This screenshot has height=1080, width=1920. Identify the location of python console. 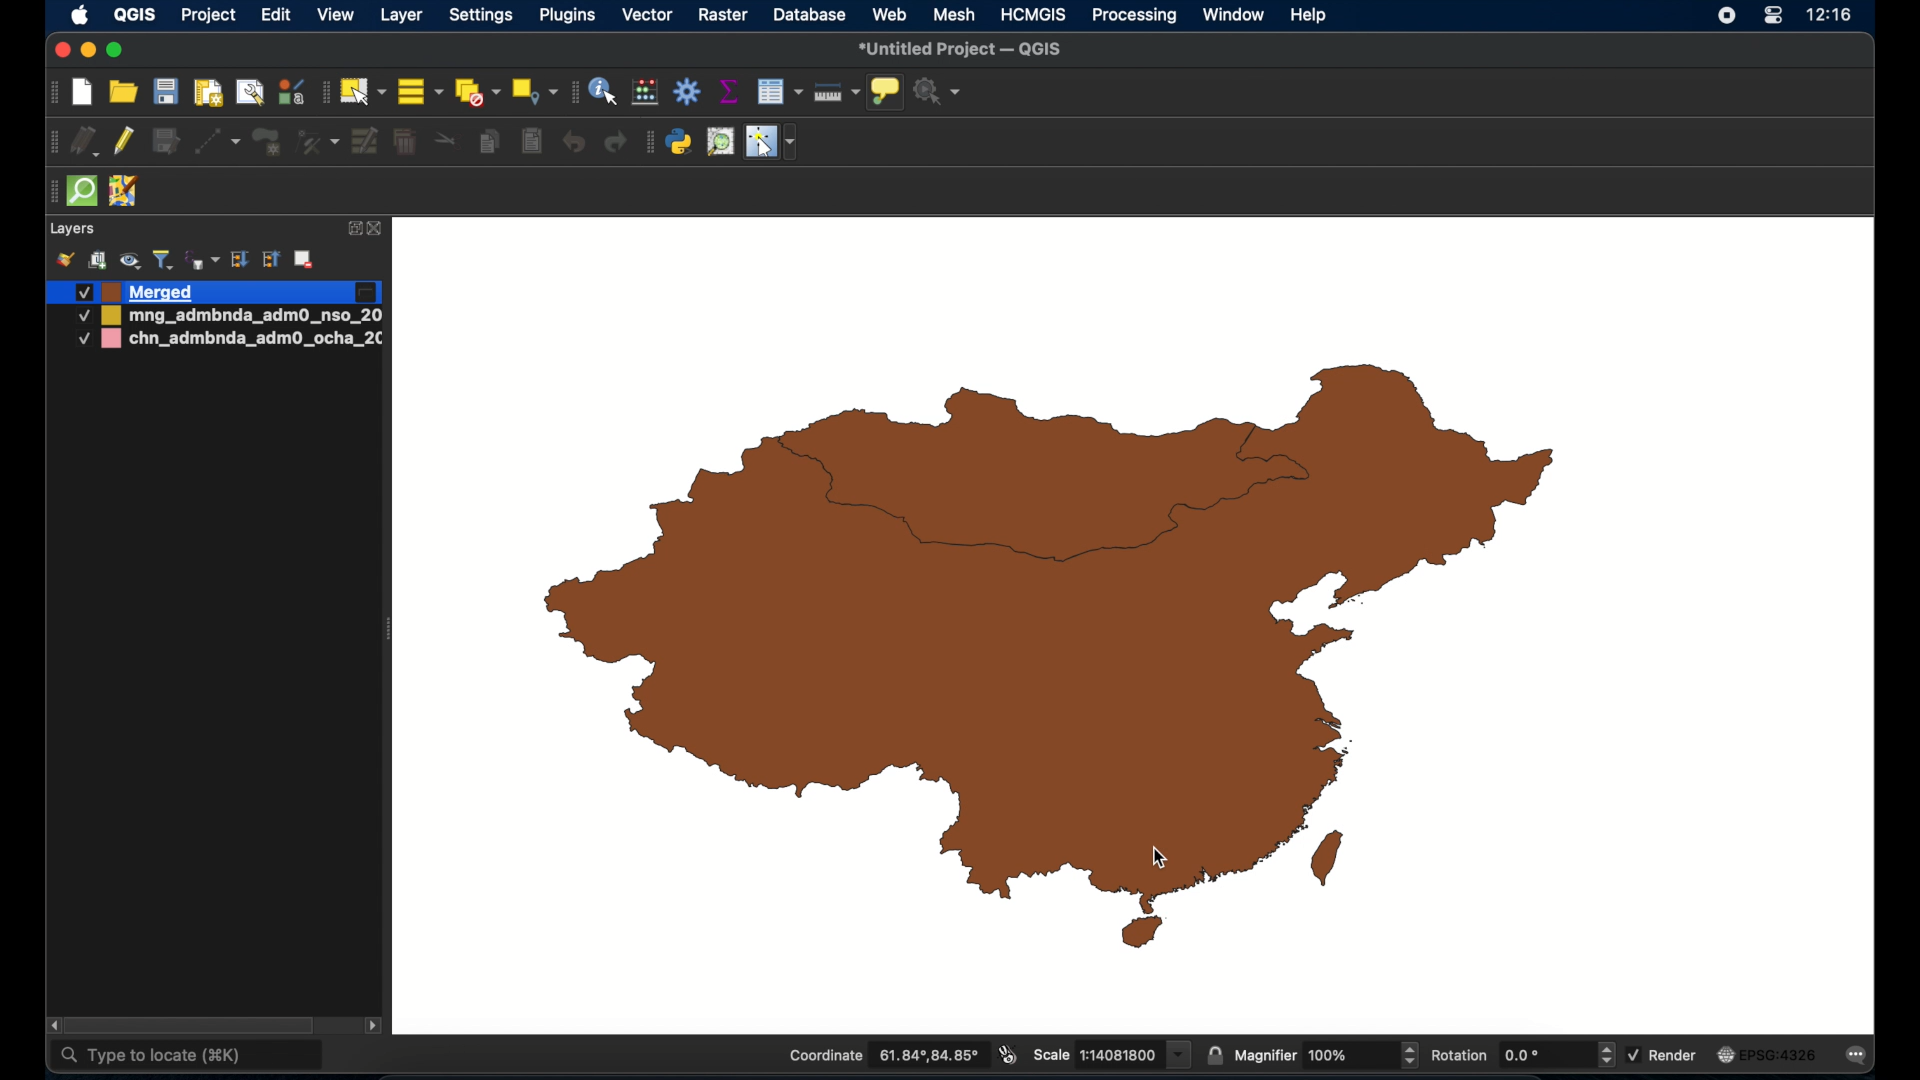
(680, 143).